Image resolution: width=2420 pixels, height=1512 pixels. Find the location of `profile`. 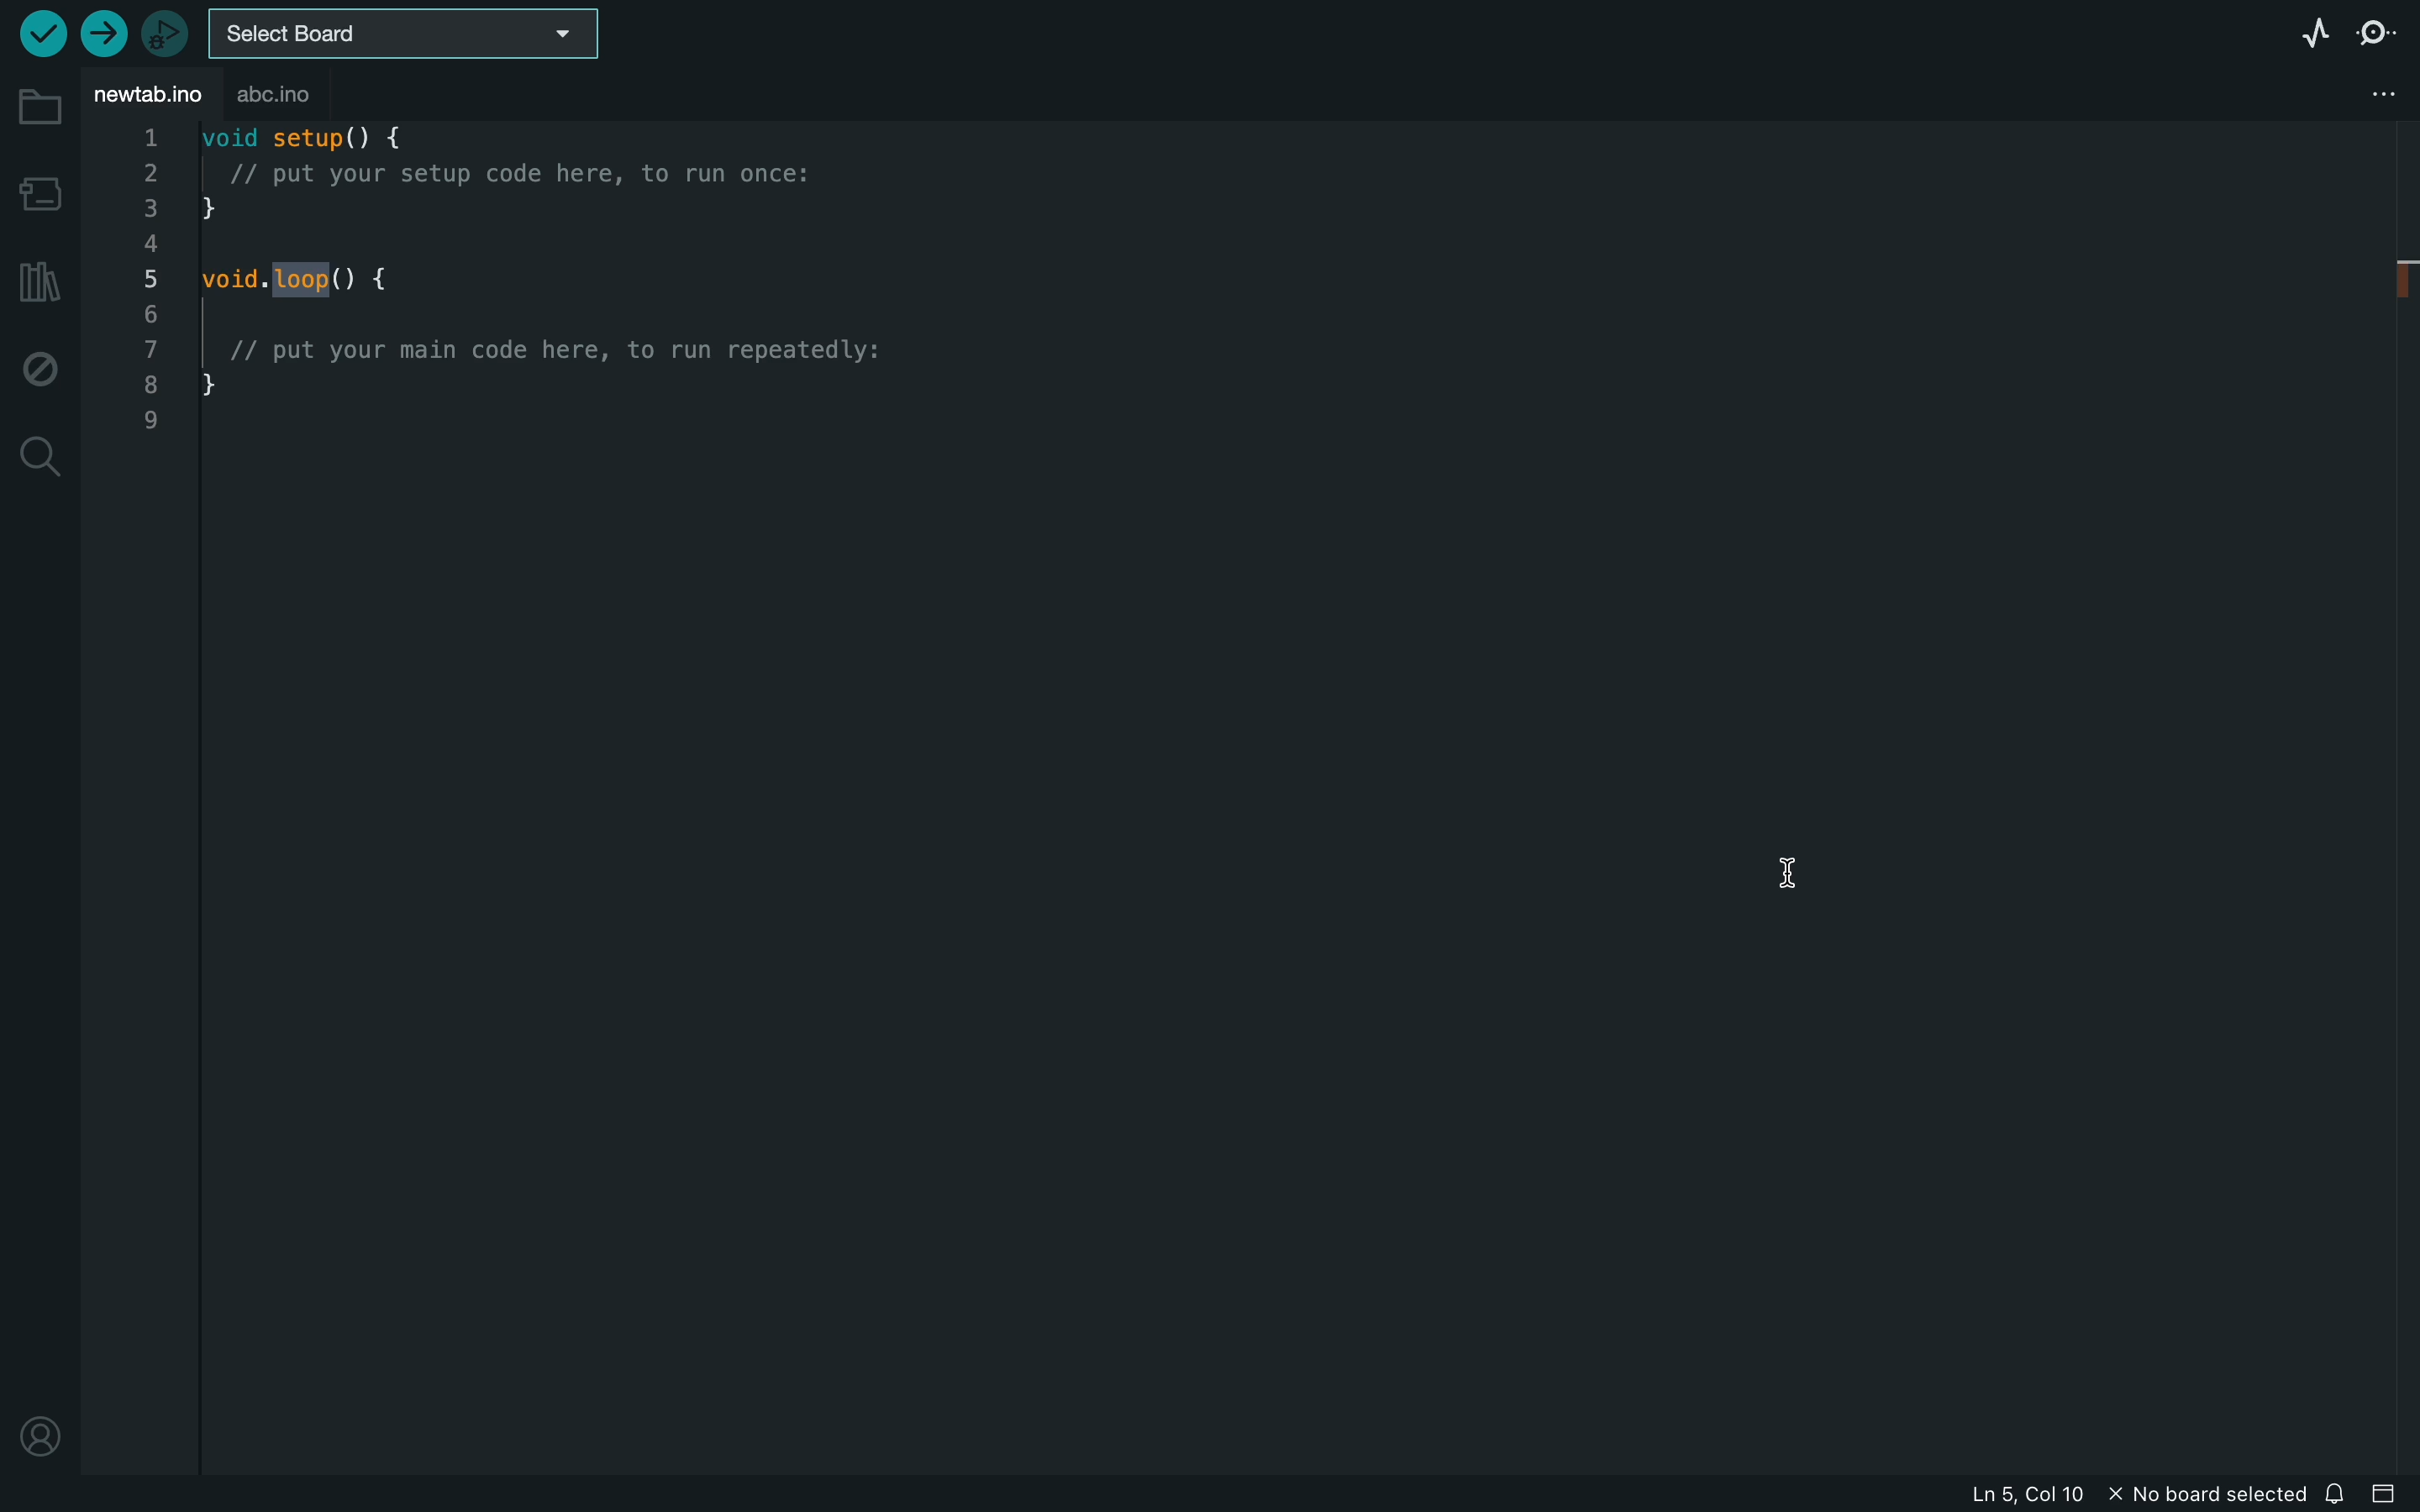

profile is located at coordinates (40, 1432).